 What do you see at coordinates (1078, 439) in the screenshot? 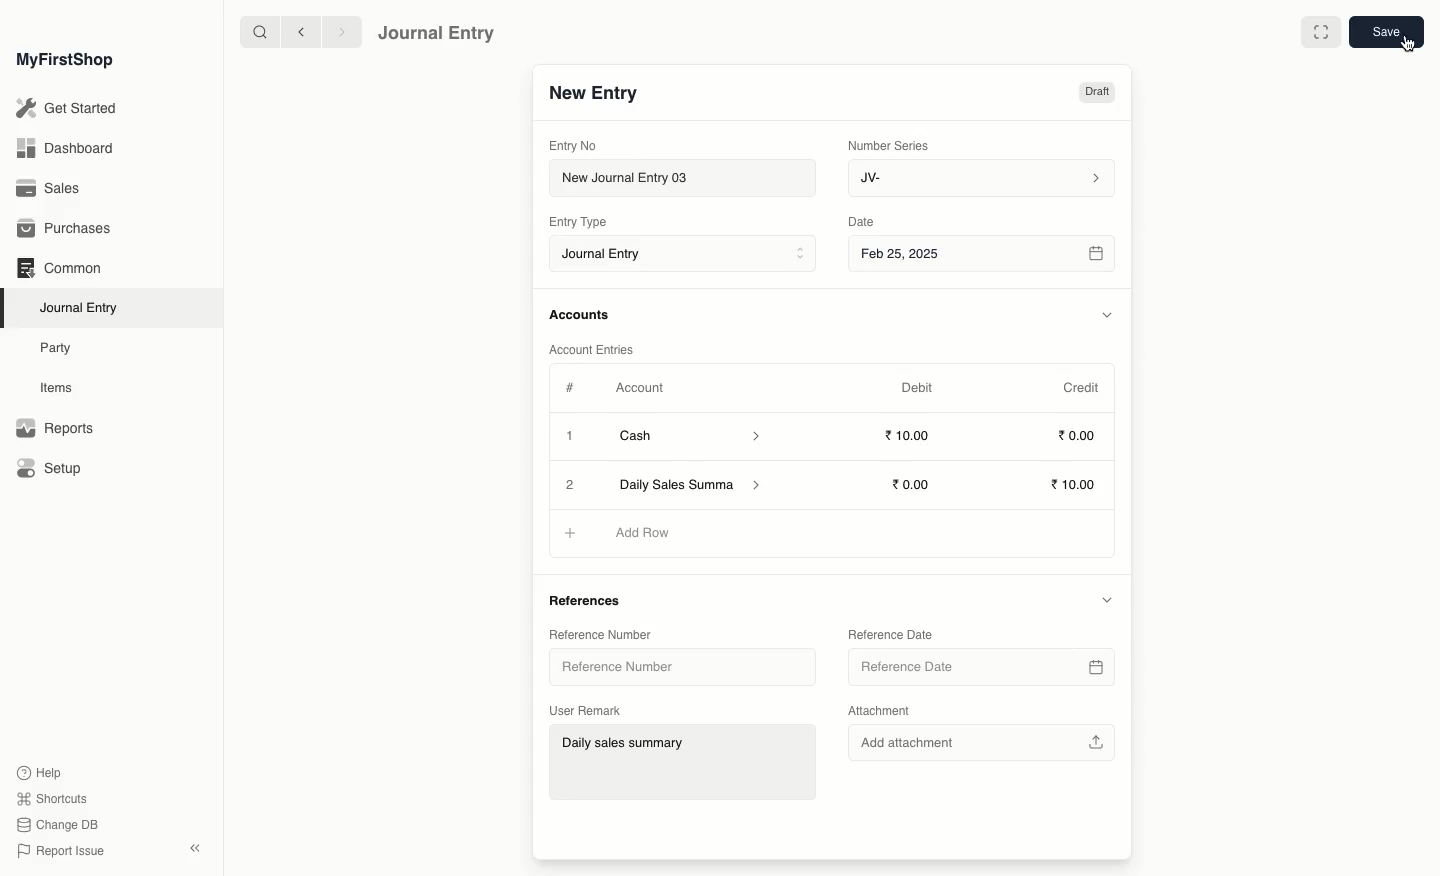
I see `0.00` at bounding box center [1078, 439].